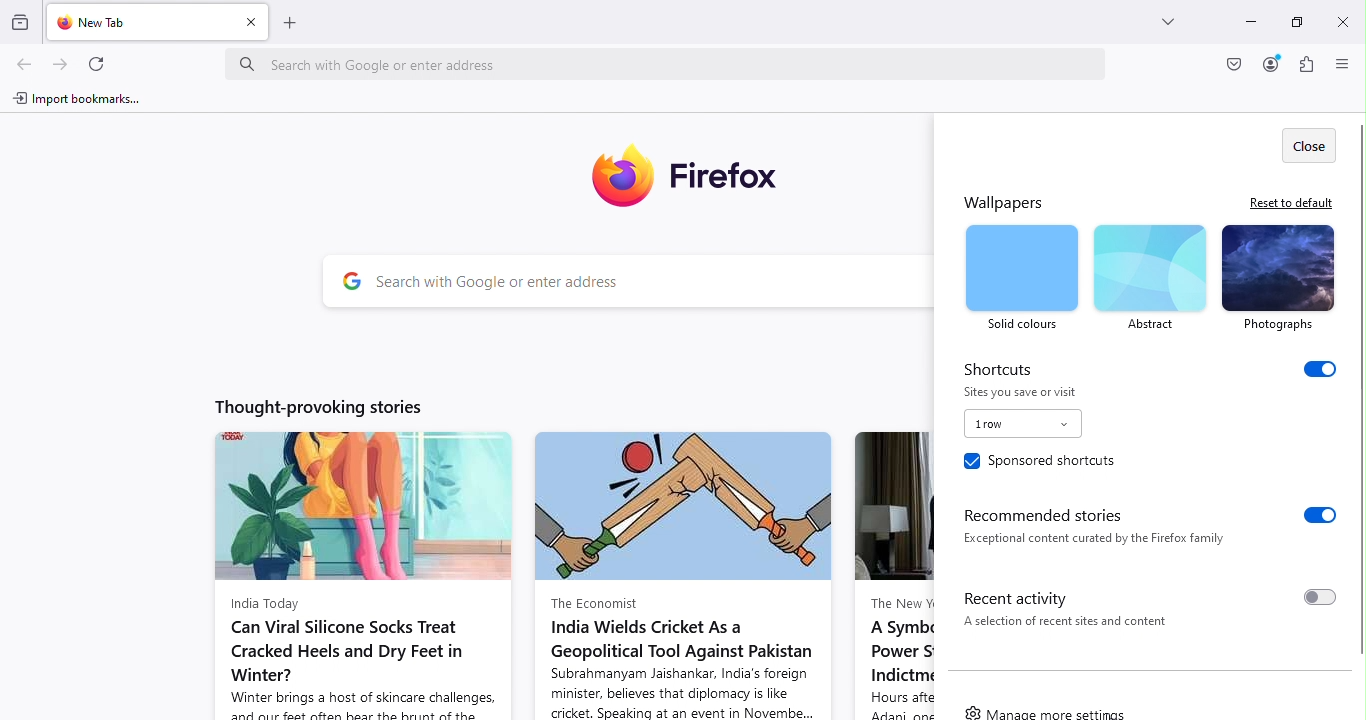 The height and width of the screenshot is (720, 1366). What do you see at coordinates (292, 21) in the screenshot?
I see `Open a new tab` at bounding box center [292, 21].